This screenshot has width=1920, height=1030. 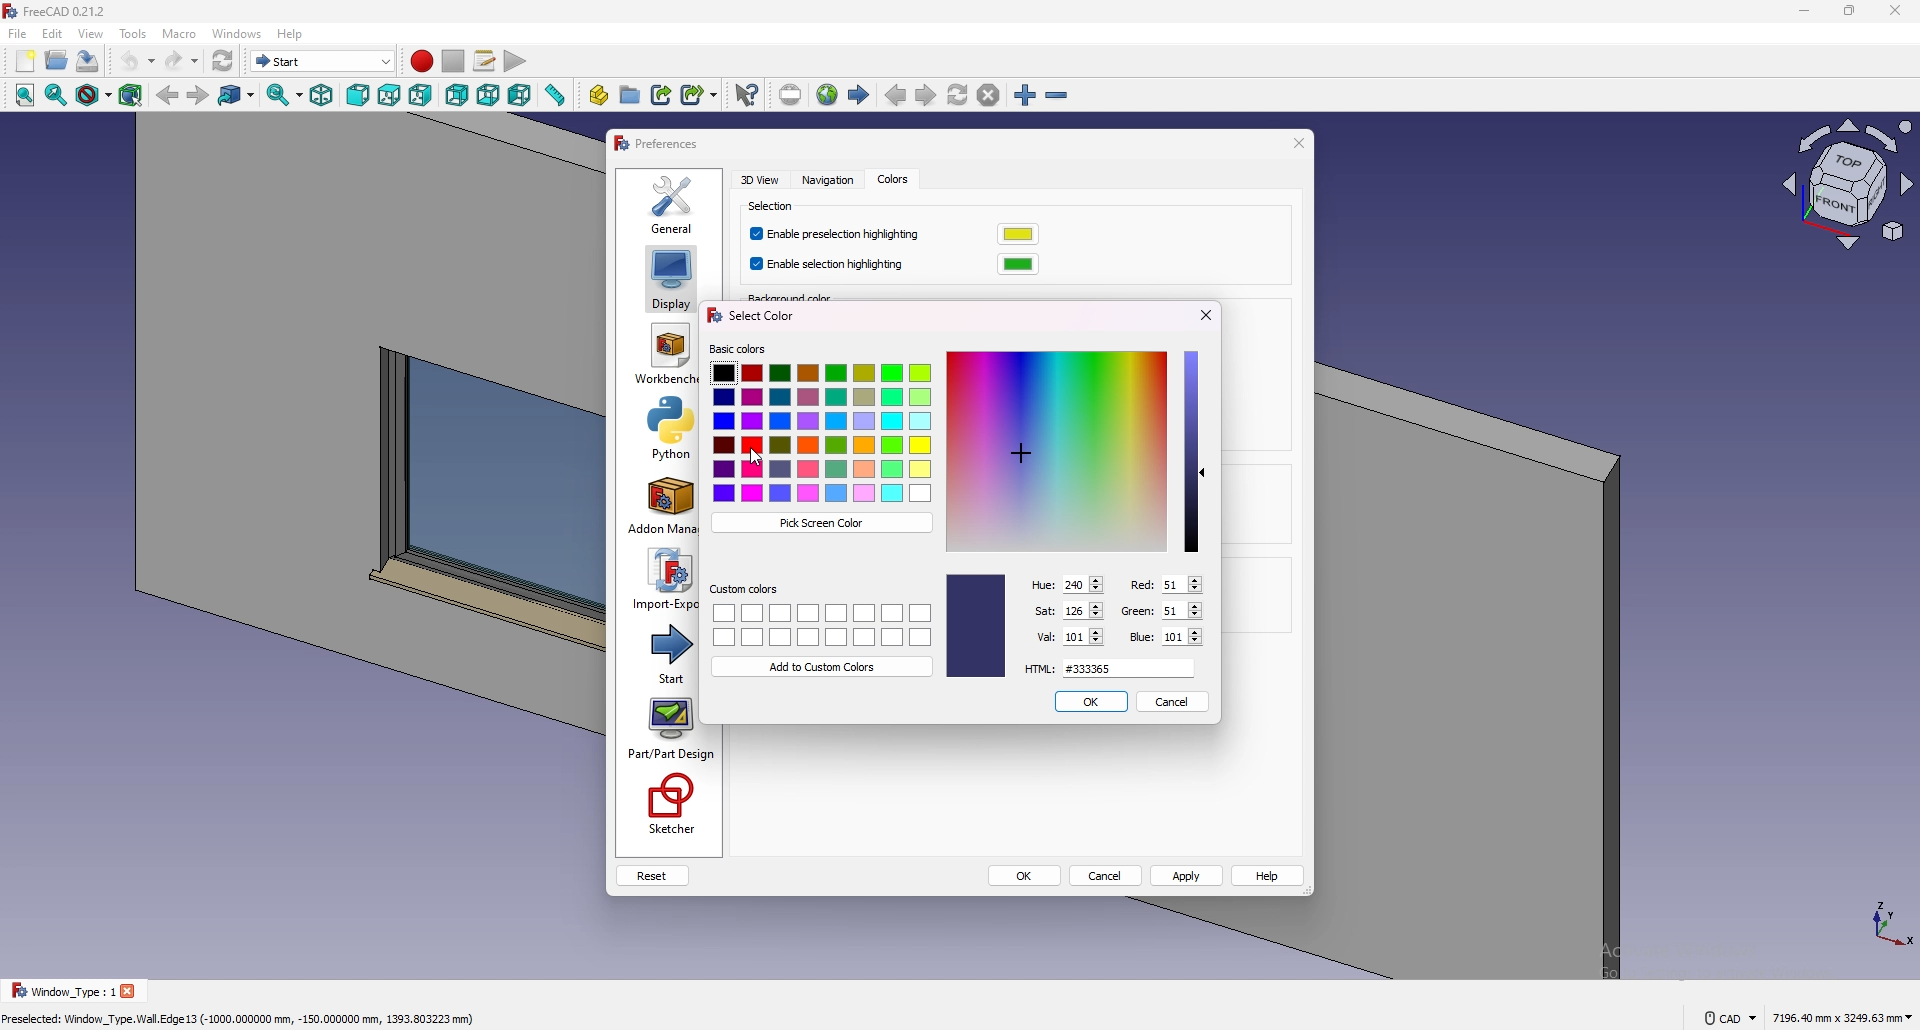 I want to click on refresh web page, so click(x=959, y=95).